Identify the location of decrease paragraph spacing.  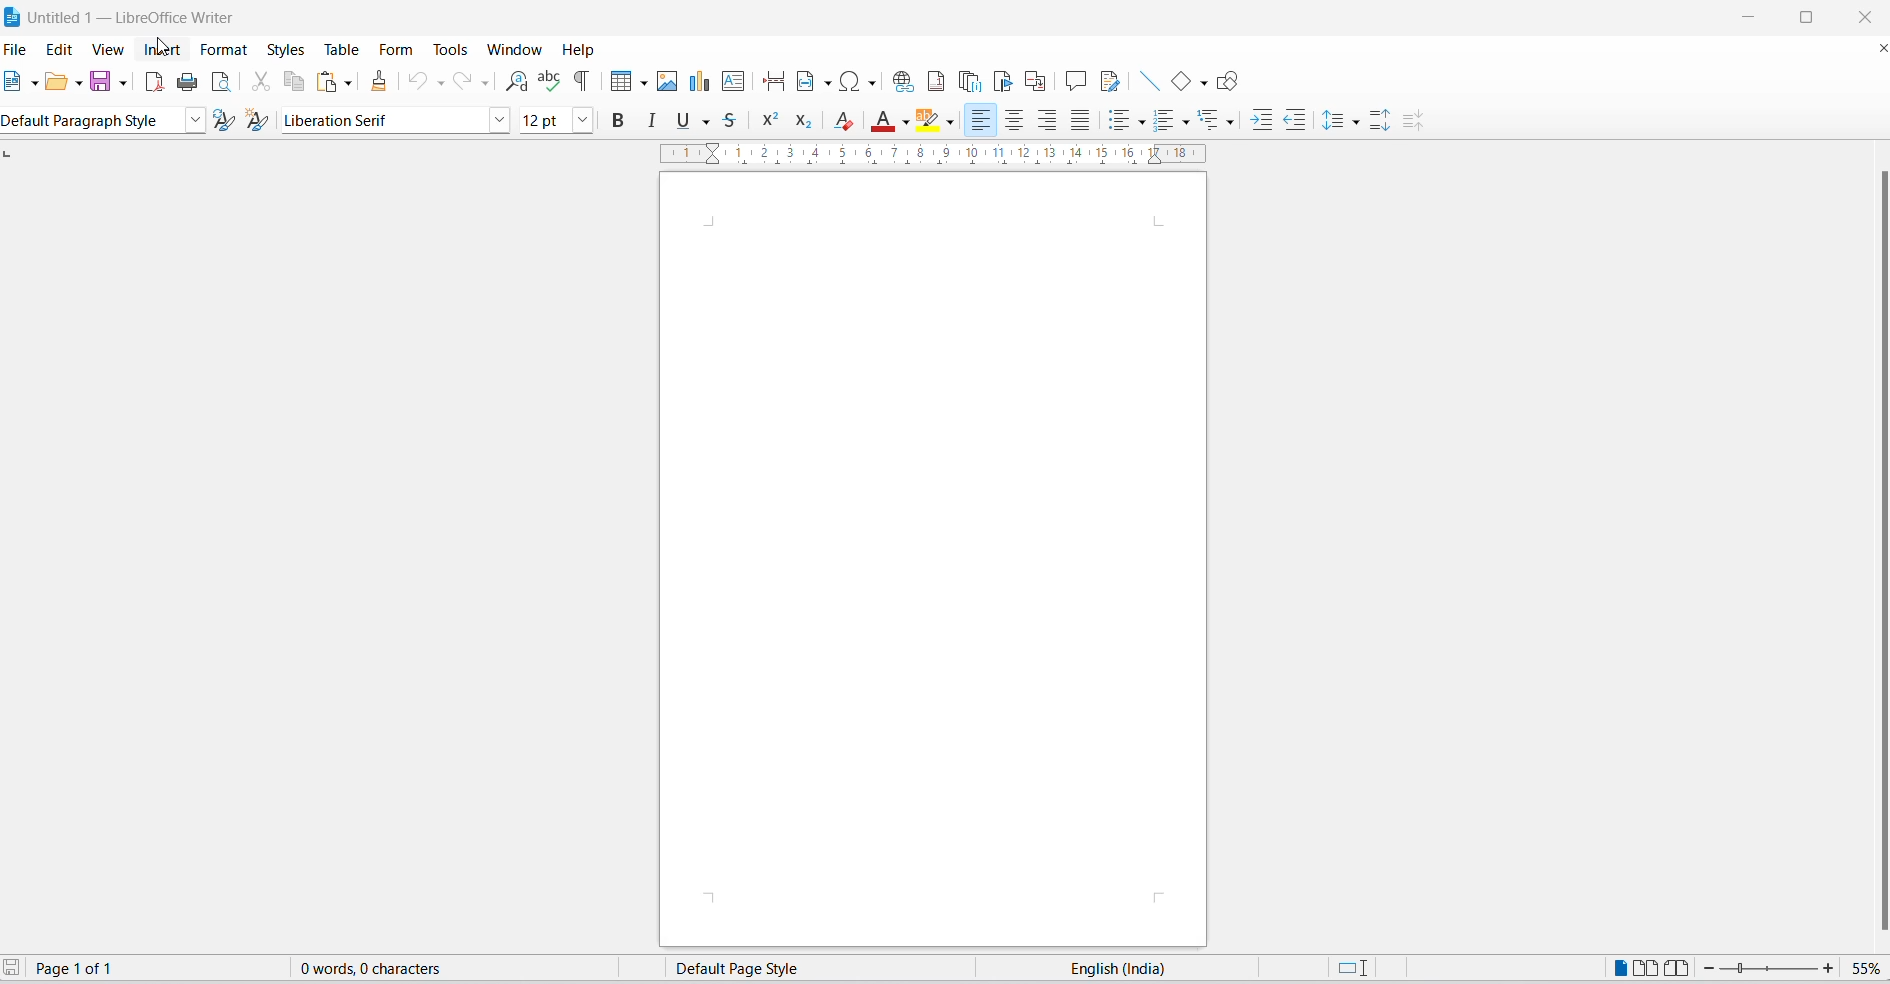
(1412, 122).